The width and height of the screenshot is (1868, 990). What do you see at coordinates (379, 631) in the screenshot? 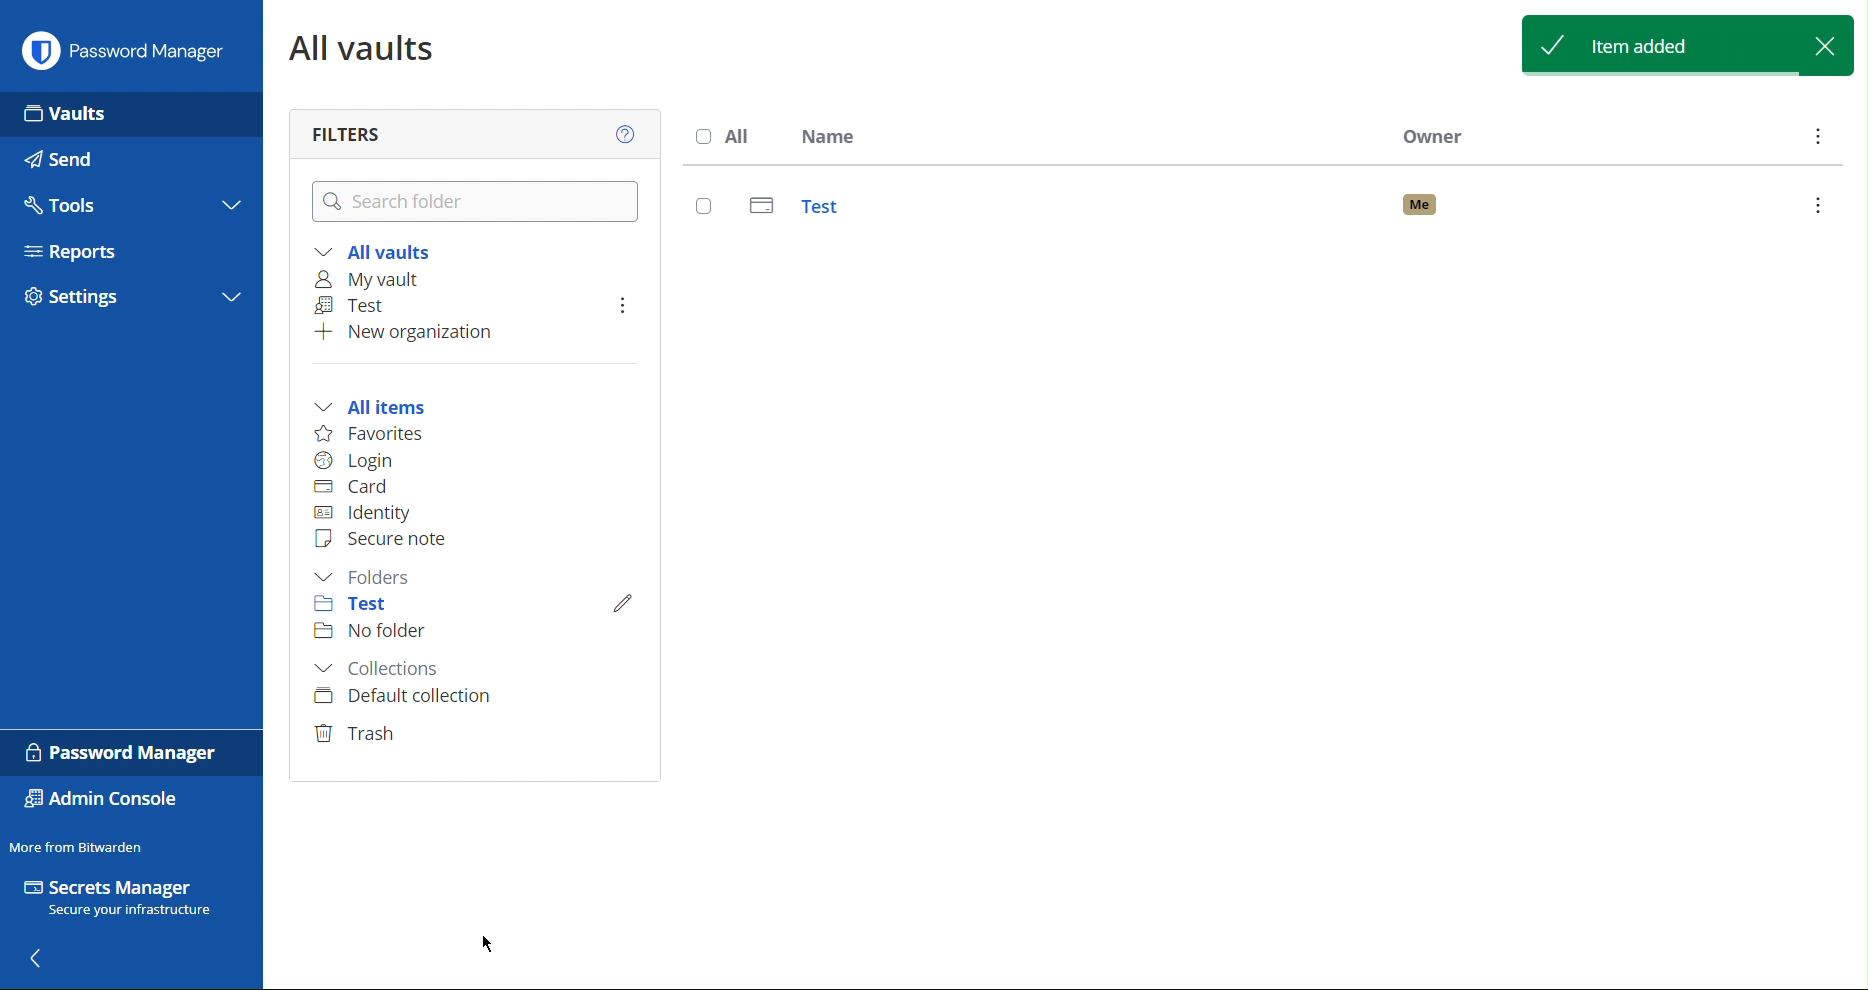
I see `No folder` at bounding box center [379, 631].